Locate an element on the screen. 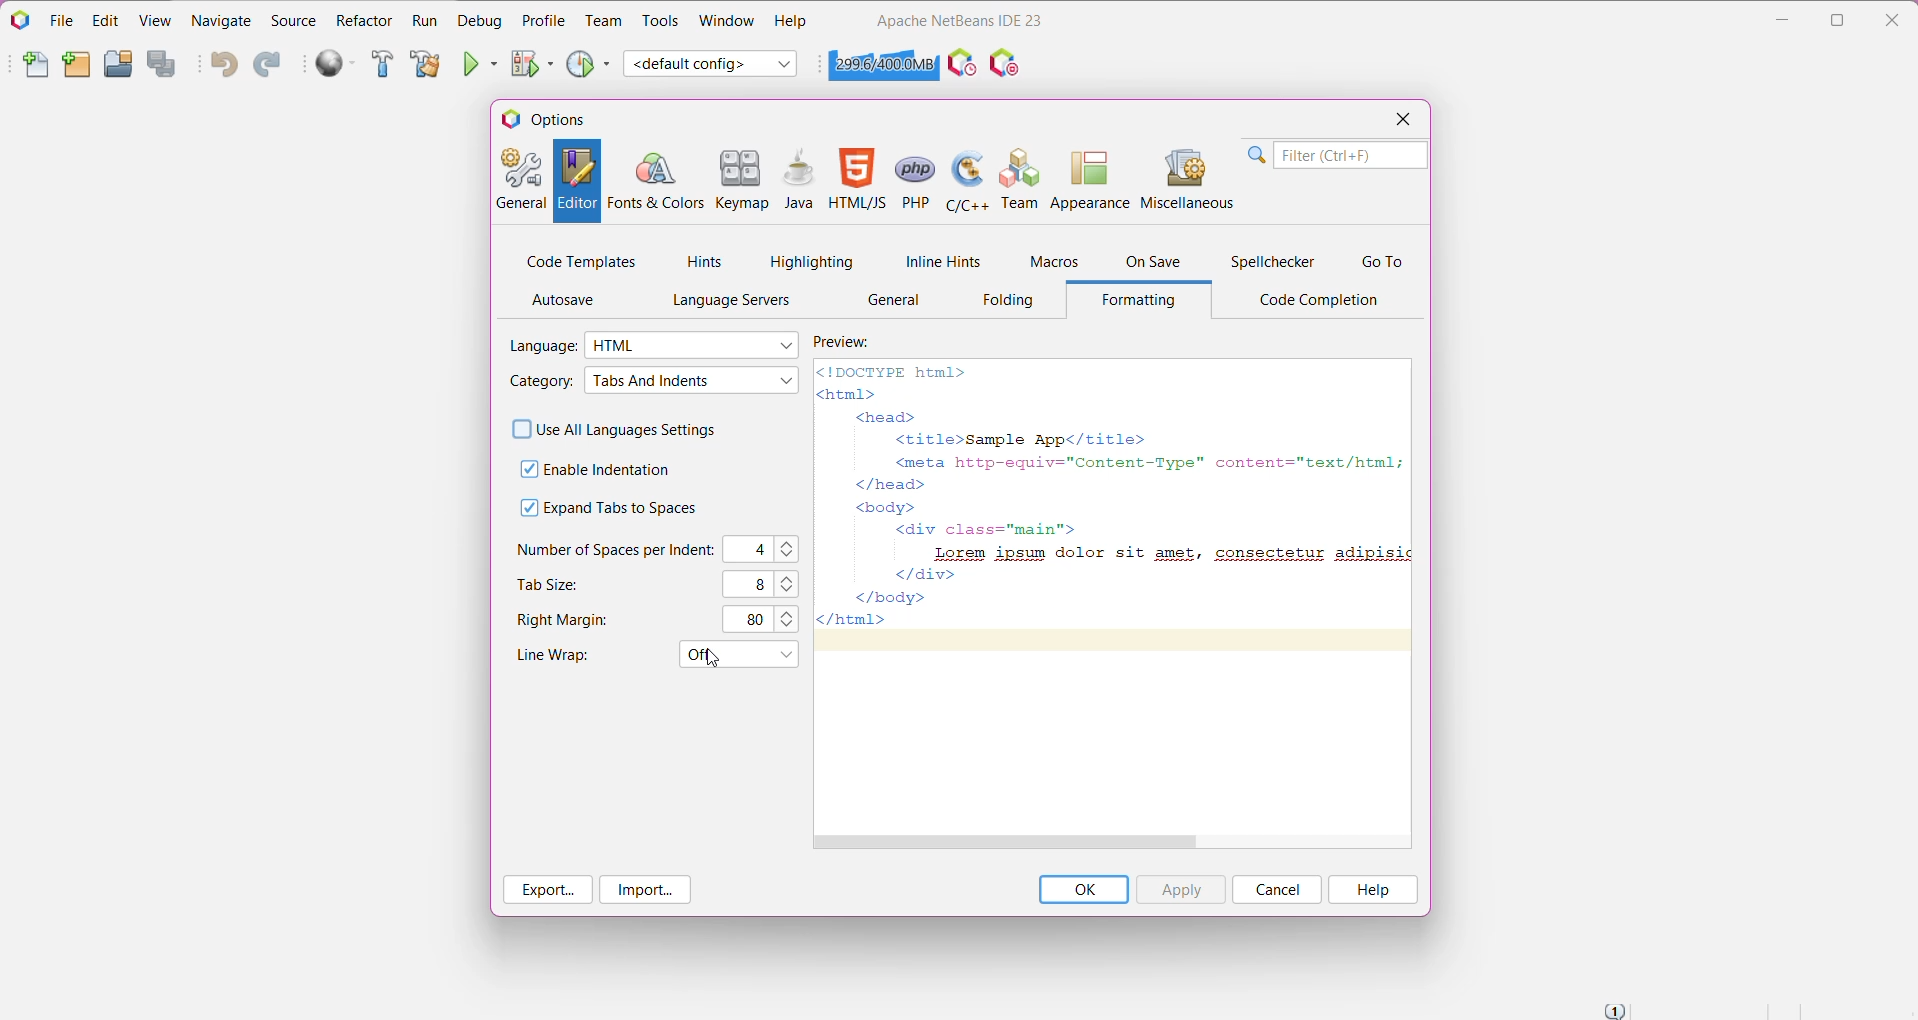 This screenshot has height=1020, width=1918. Refactor is located at coordinates (364, 20).